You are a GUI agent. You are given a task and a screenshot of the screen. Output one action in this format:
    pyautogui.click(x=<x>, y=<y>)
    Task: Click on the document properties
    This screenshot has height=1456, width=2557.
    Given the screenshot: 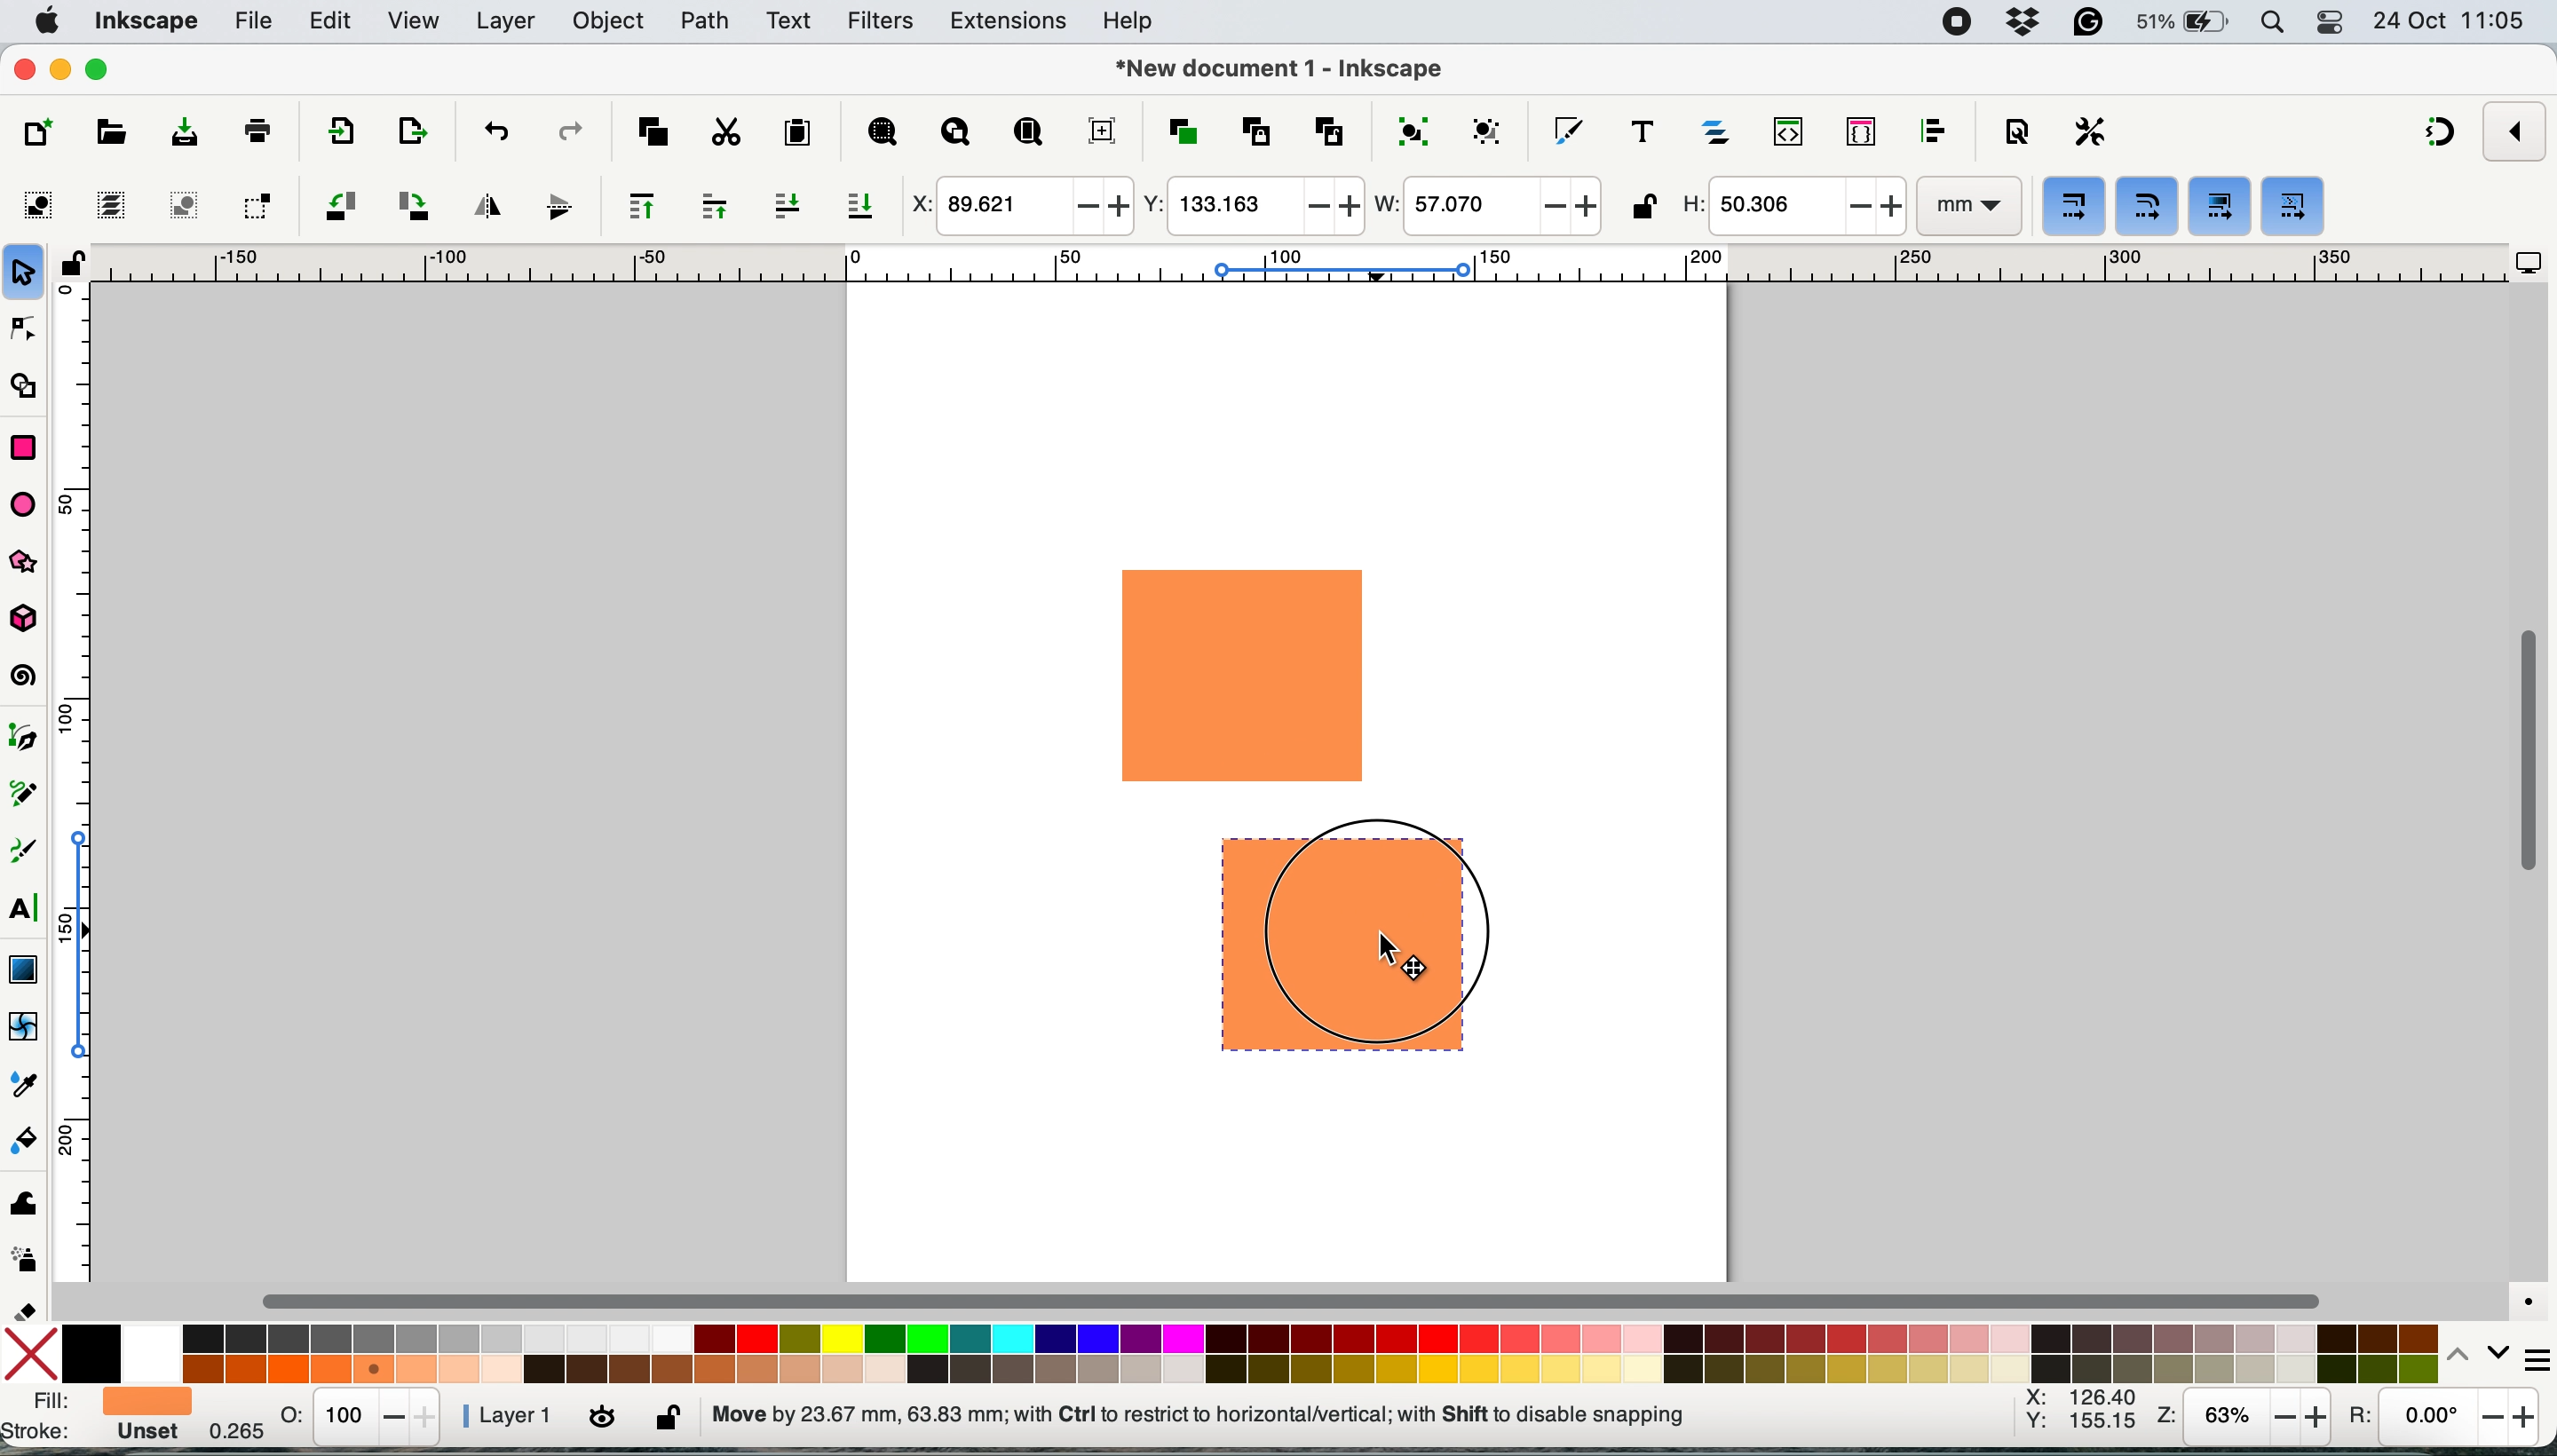 What is the action you would take?
    pyautogui.click(x=2016, y=133)
    